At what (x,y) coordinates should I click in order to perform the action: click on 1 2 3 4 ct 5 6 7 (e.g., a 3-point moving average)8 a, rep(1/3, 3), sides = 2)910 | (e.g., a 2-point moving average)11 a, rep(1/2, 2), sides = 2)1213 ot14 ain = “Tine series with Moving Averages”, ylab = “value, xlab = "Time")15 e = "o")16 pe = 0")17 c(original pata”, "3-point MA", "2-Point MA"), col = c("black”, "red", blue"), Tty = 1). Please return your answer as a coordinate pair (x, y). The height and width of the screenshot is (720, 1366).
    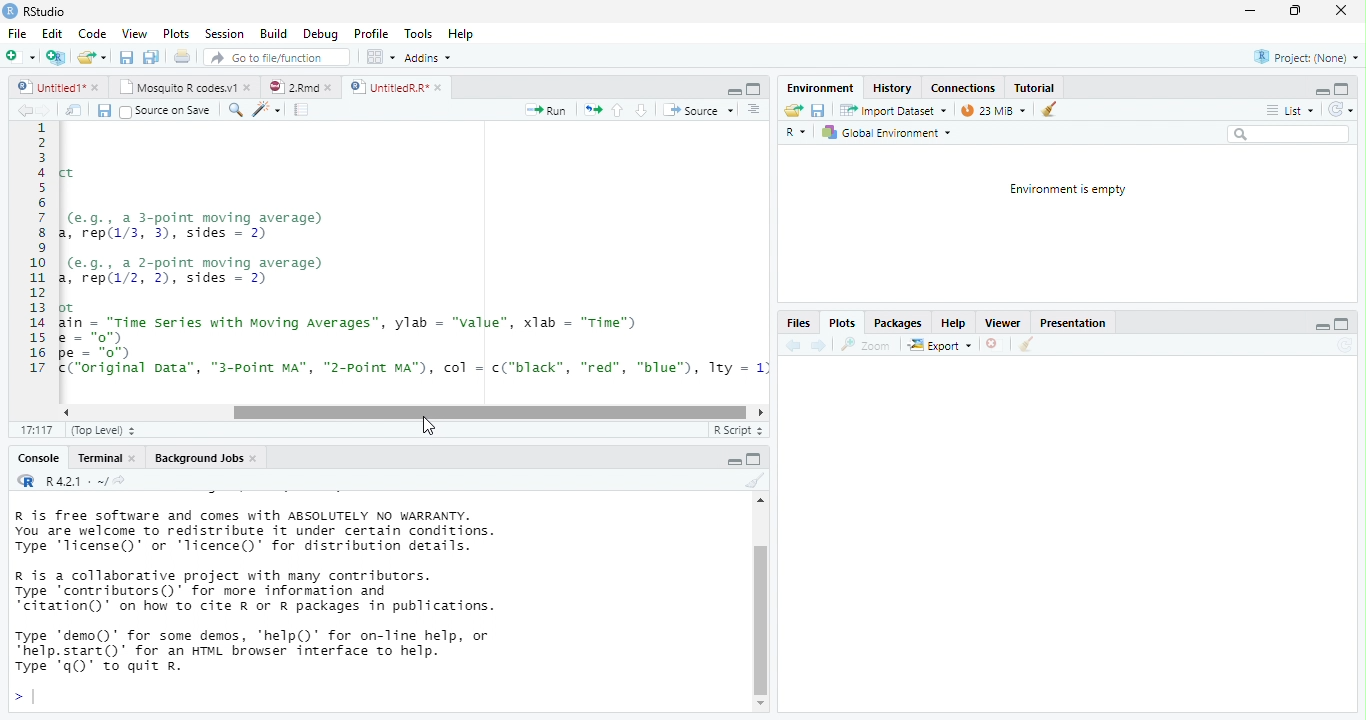
    Looking at the image, I should click on (398, 258).